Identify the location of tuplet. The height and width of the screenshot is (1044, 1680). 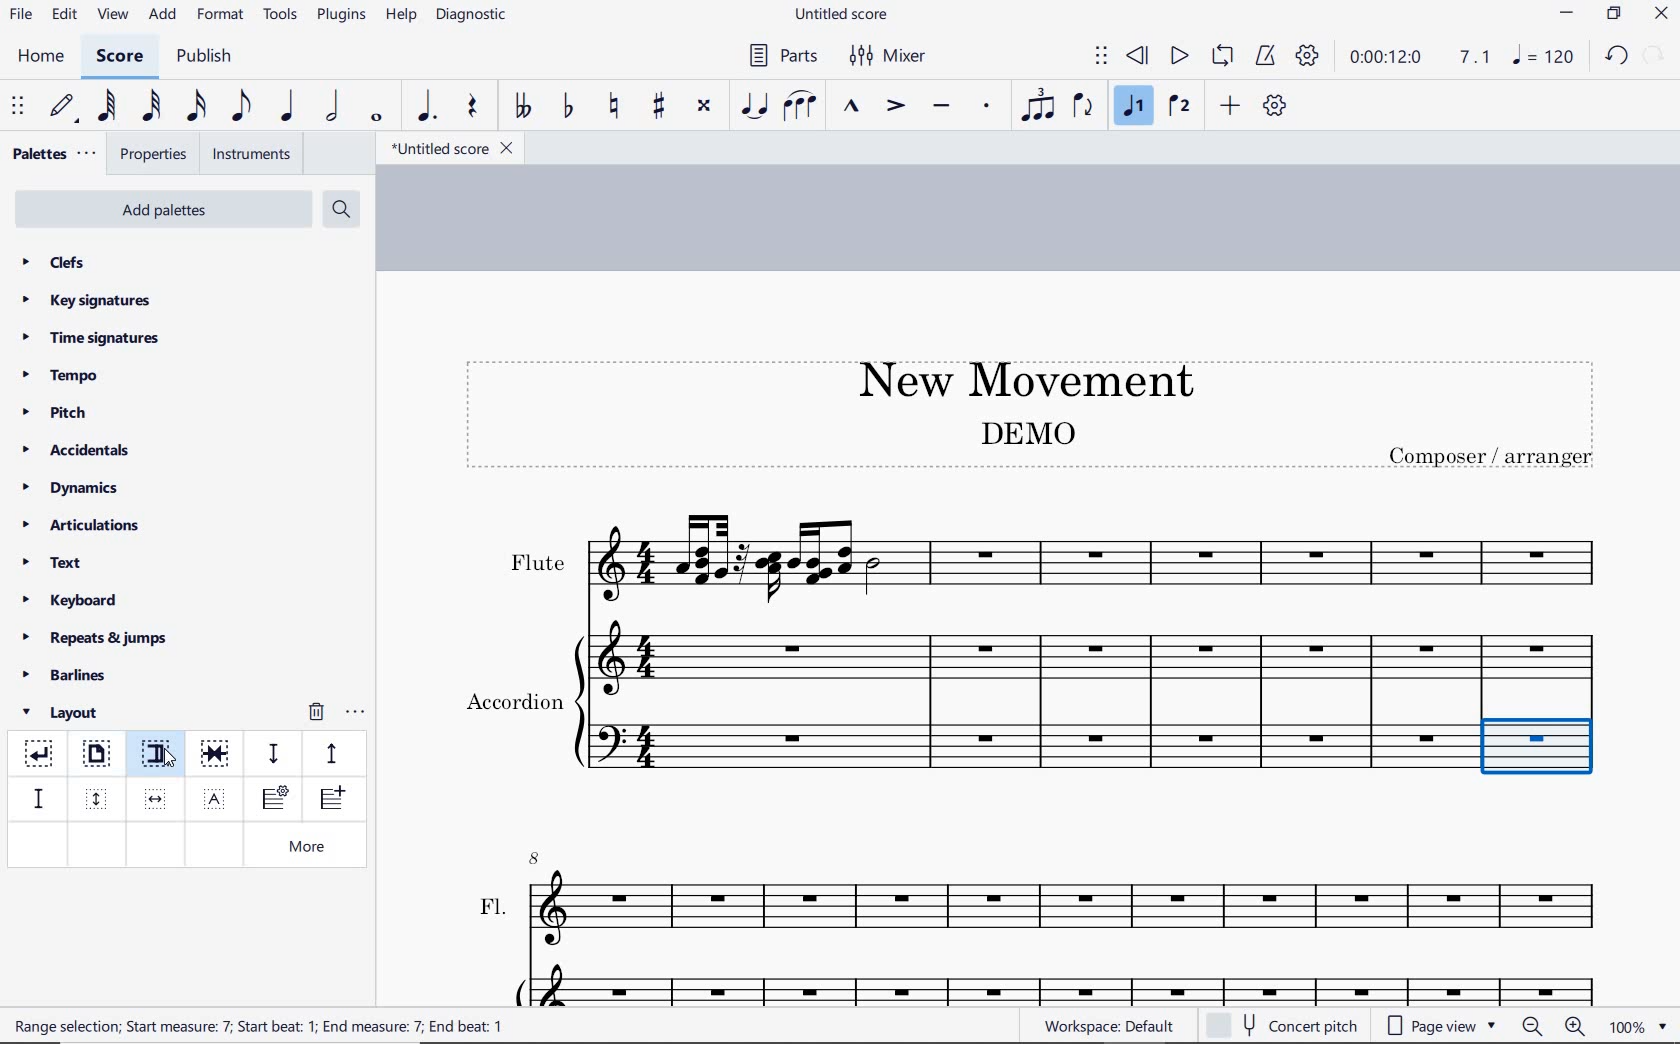
(1034, 105).